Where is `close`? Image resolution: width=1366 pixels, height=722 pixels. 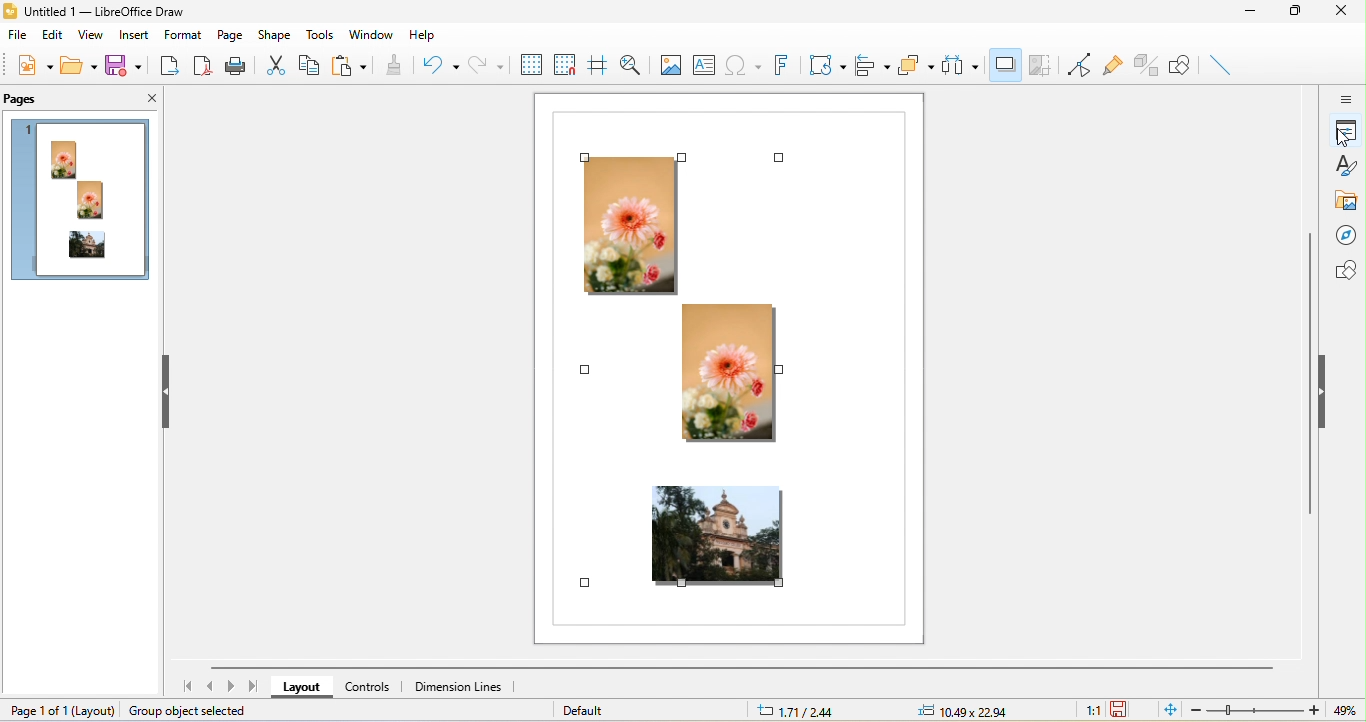 close is located at coordinates (143, 99).